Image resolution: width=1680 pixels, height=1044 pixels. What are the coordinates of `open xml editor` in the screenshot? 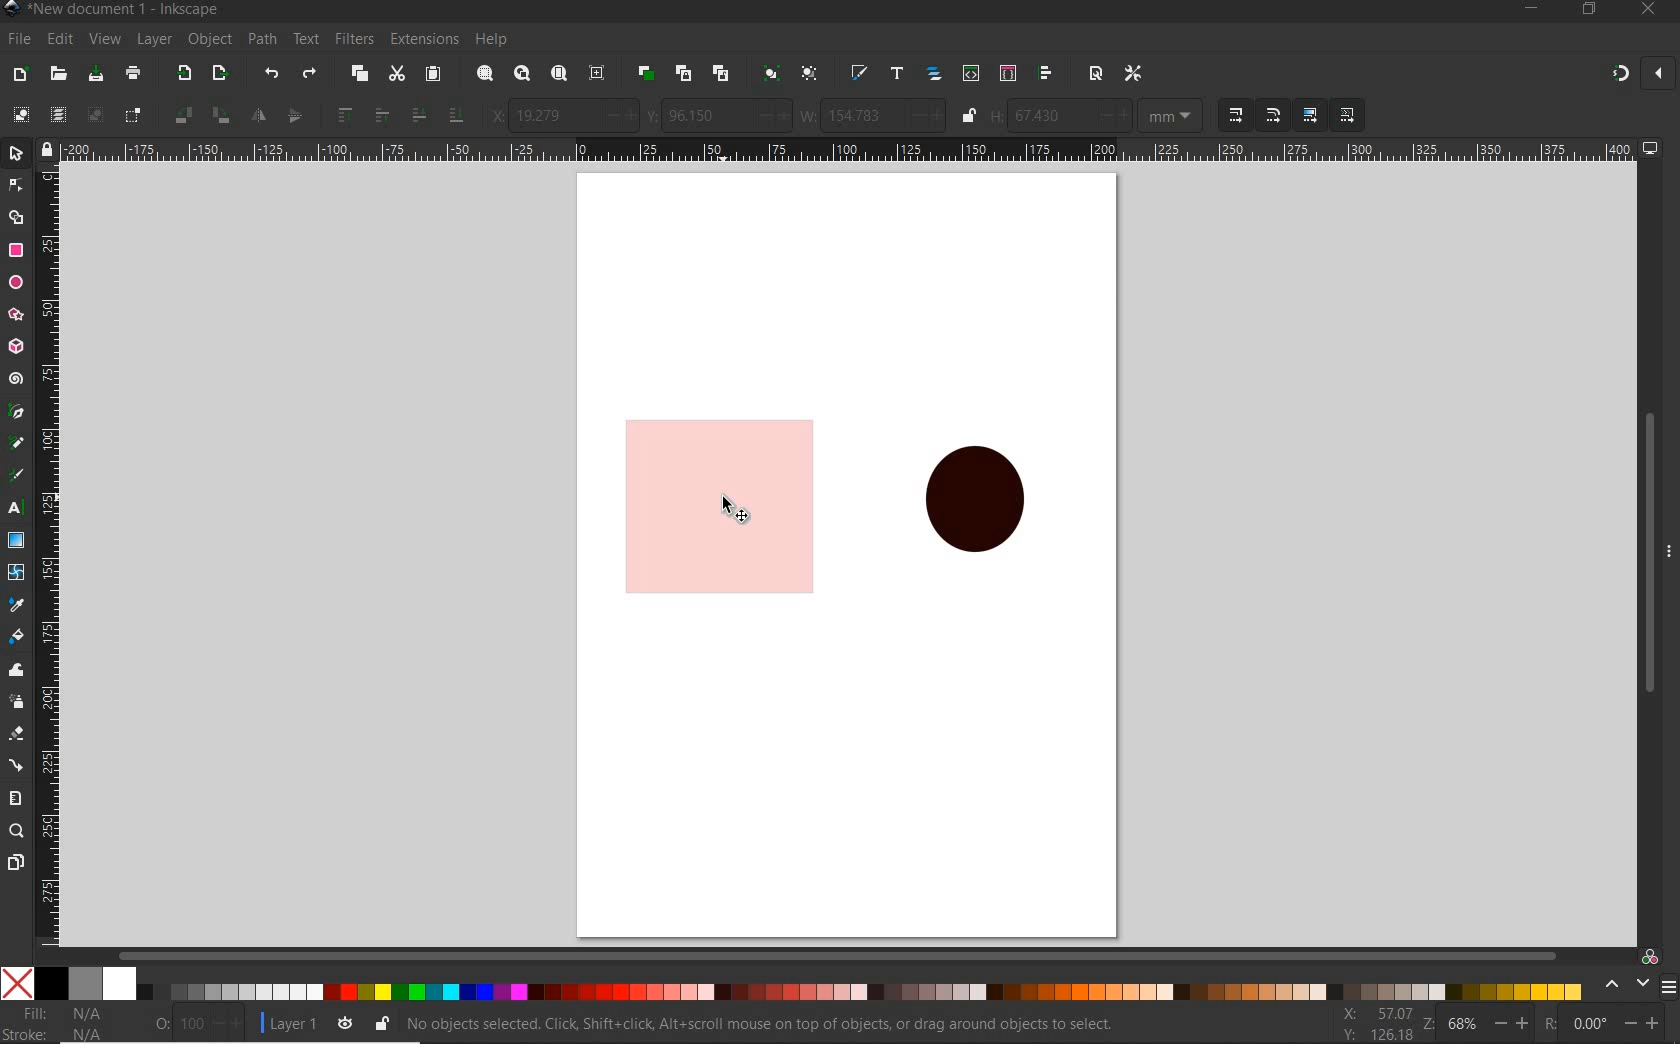 It's located at (971, 74).